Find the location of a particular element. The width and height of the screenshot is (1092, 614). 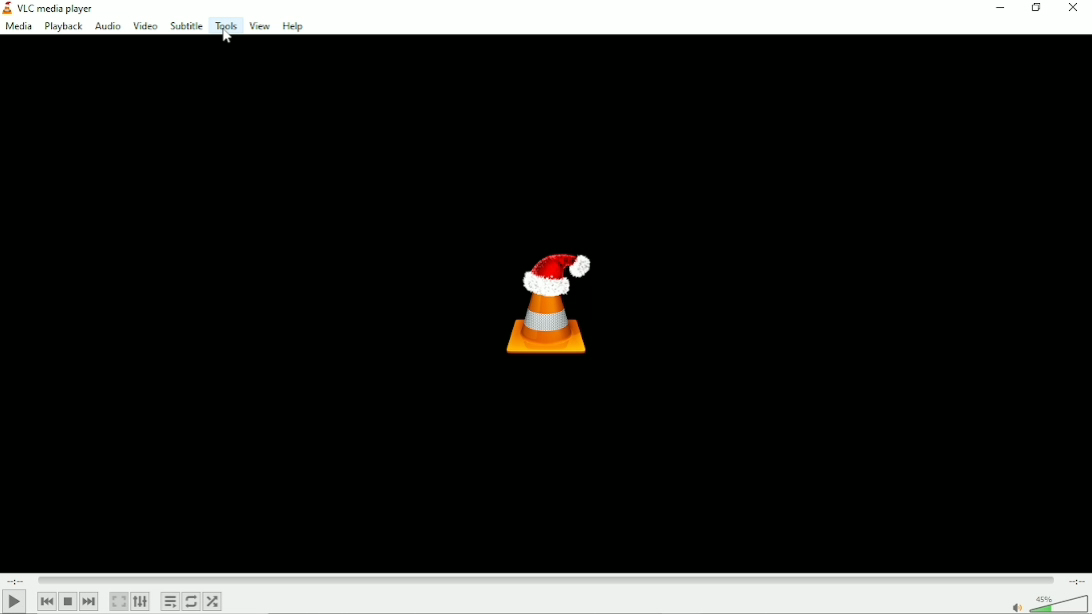

Subtitle is located at coordinates (186, 26).